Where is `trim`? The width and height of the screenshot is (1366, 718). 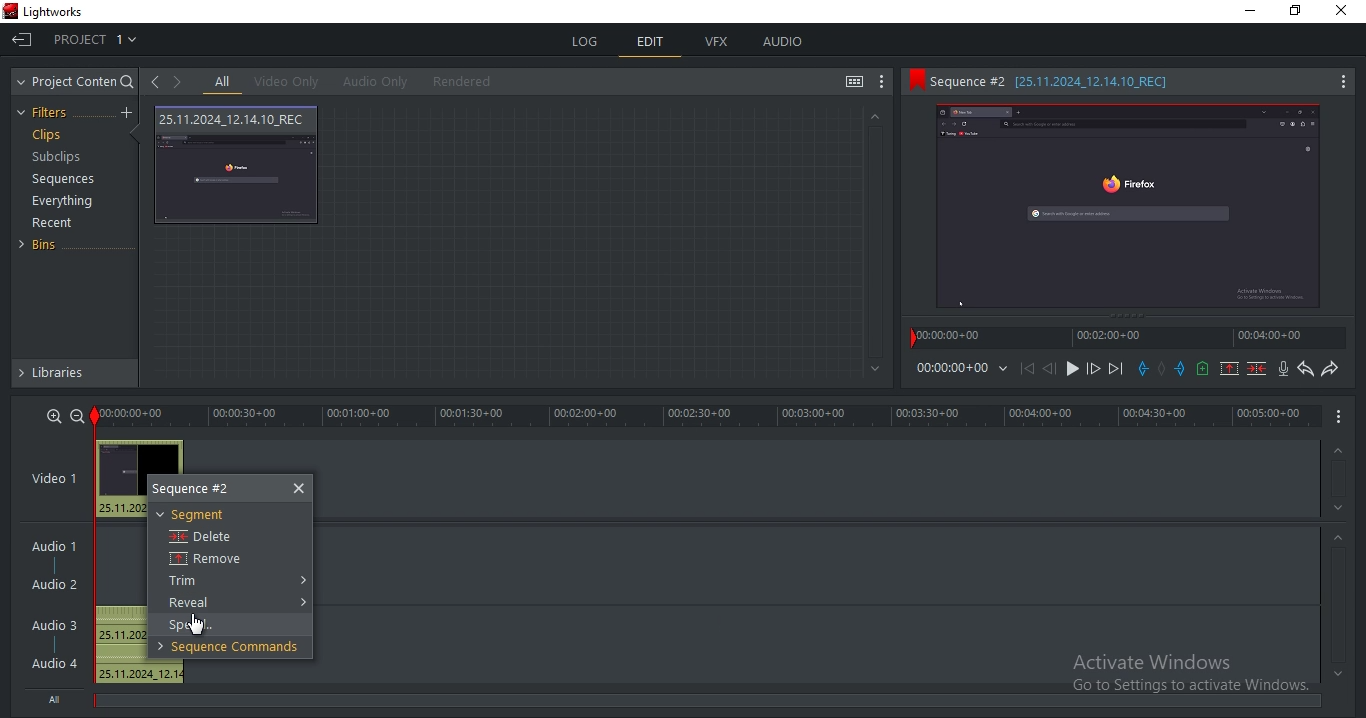
trim is located at coordinates (193, 581).